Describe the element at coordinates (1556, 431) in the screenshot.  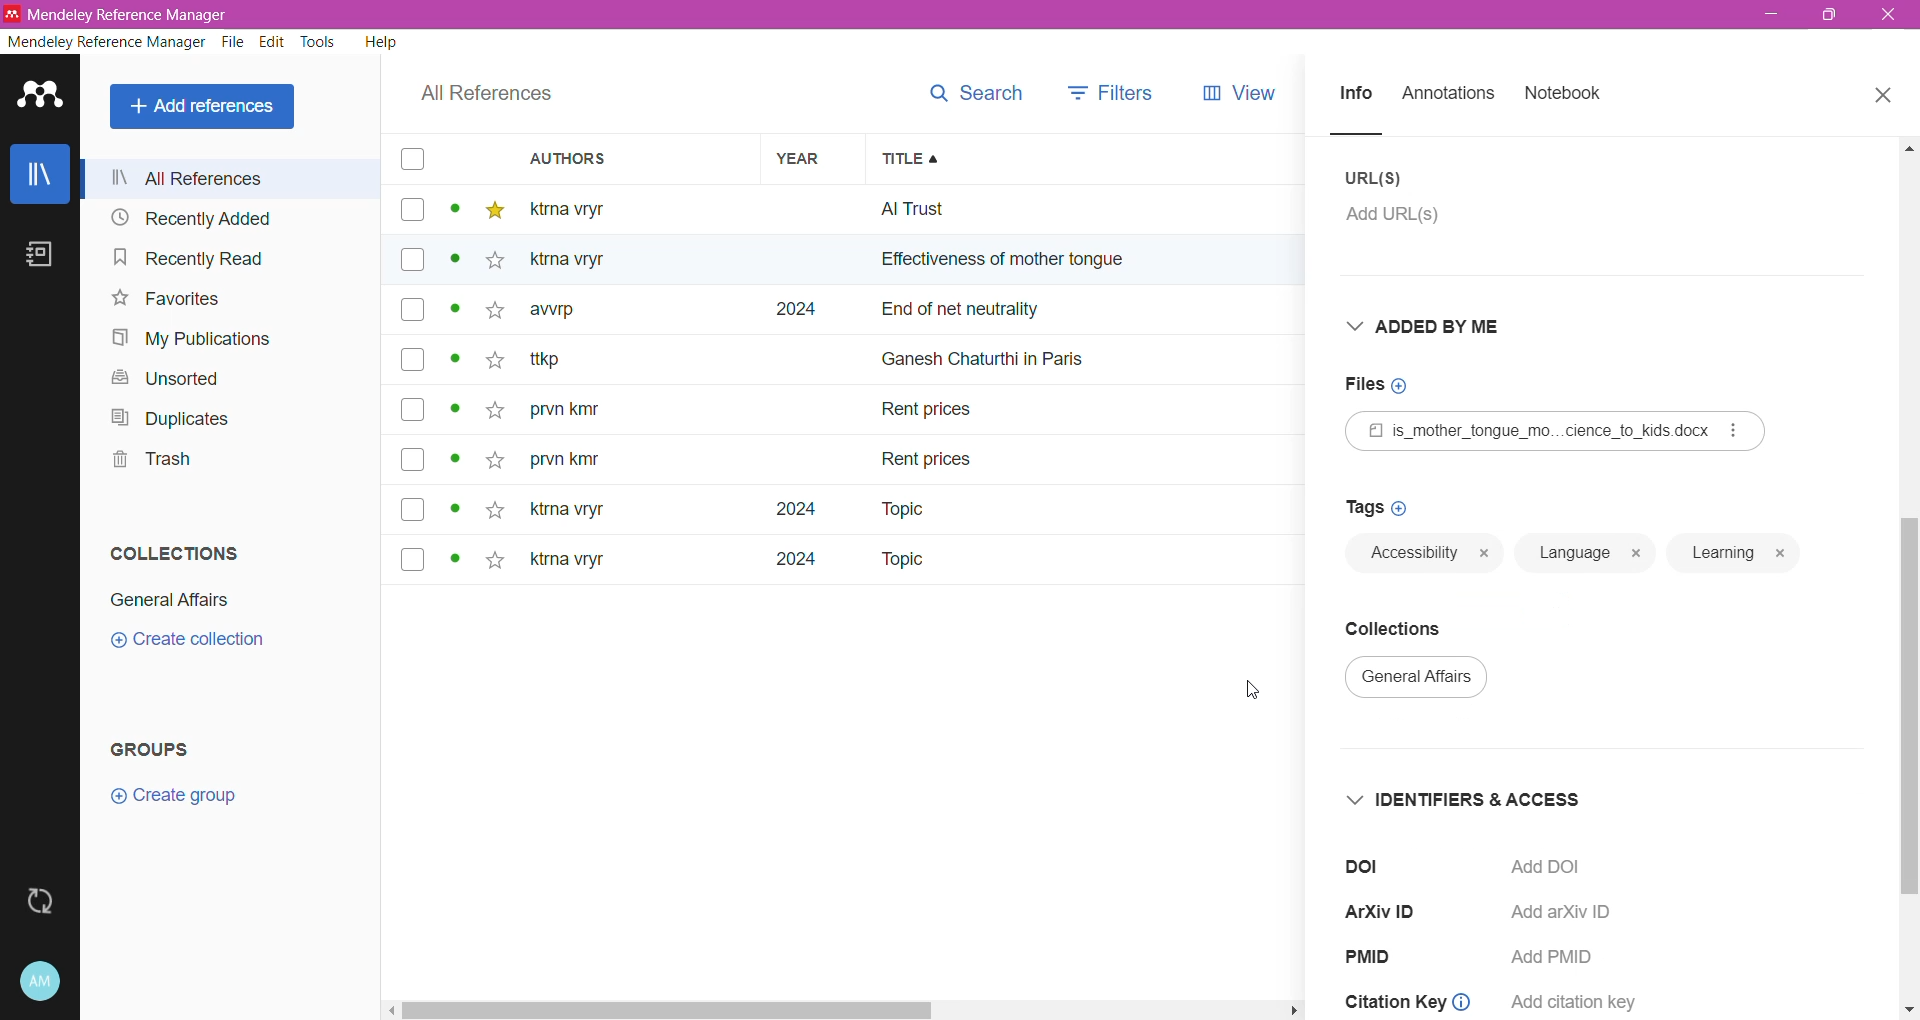
I see `Reference File ` at that location.